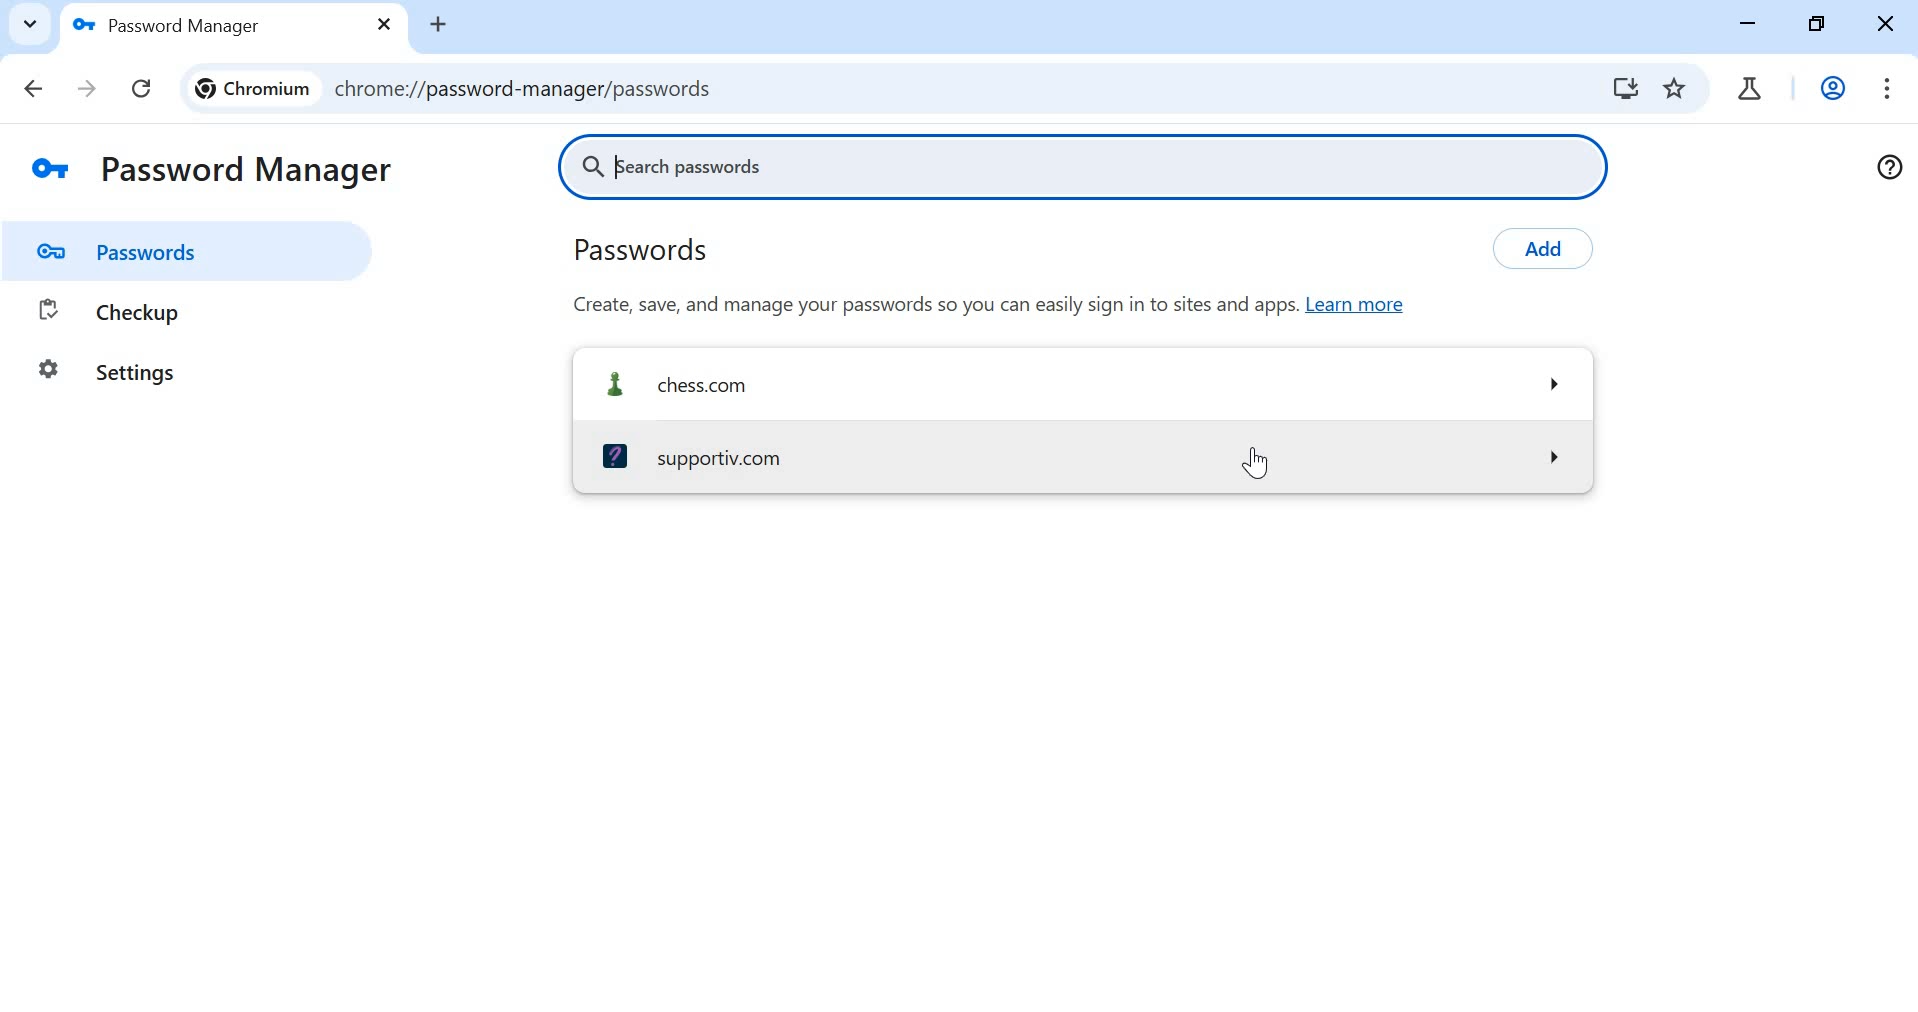 The image size is (1918, 1012). I want to click on minimize, so click(1750, 24).